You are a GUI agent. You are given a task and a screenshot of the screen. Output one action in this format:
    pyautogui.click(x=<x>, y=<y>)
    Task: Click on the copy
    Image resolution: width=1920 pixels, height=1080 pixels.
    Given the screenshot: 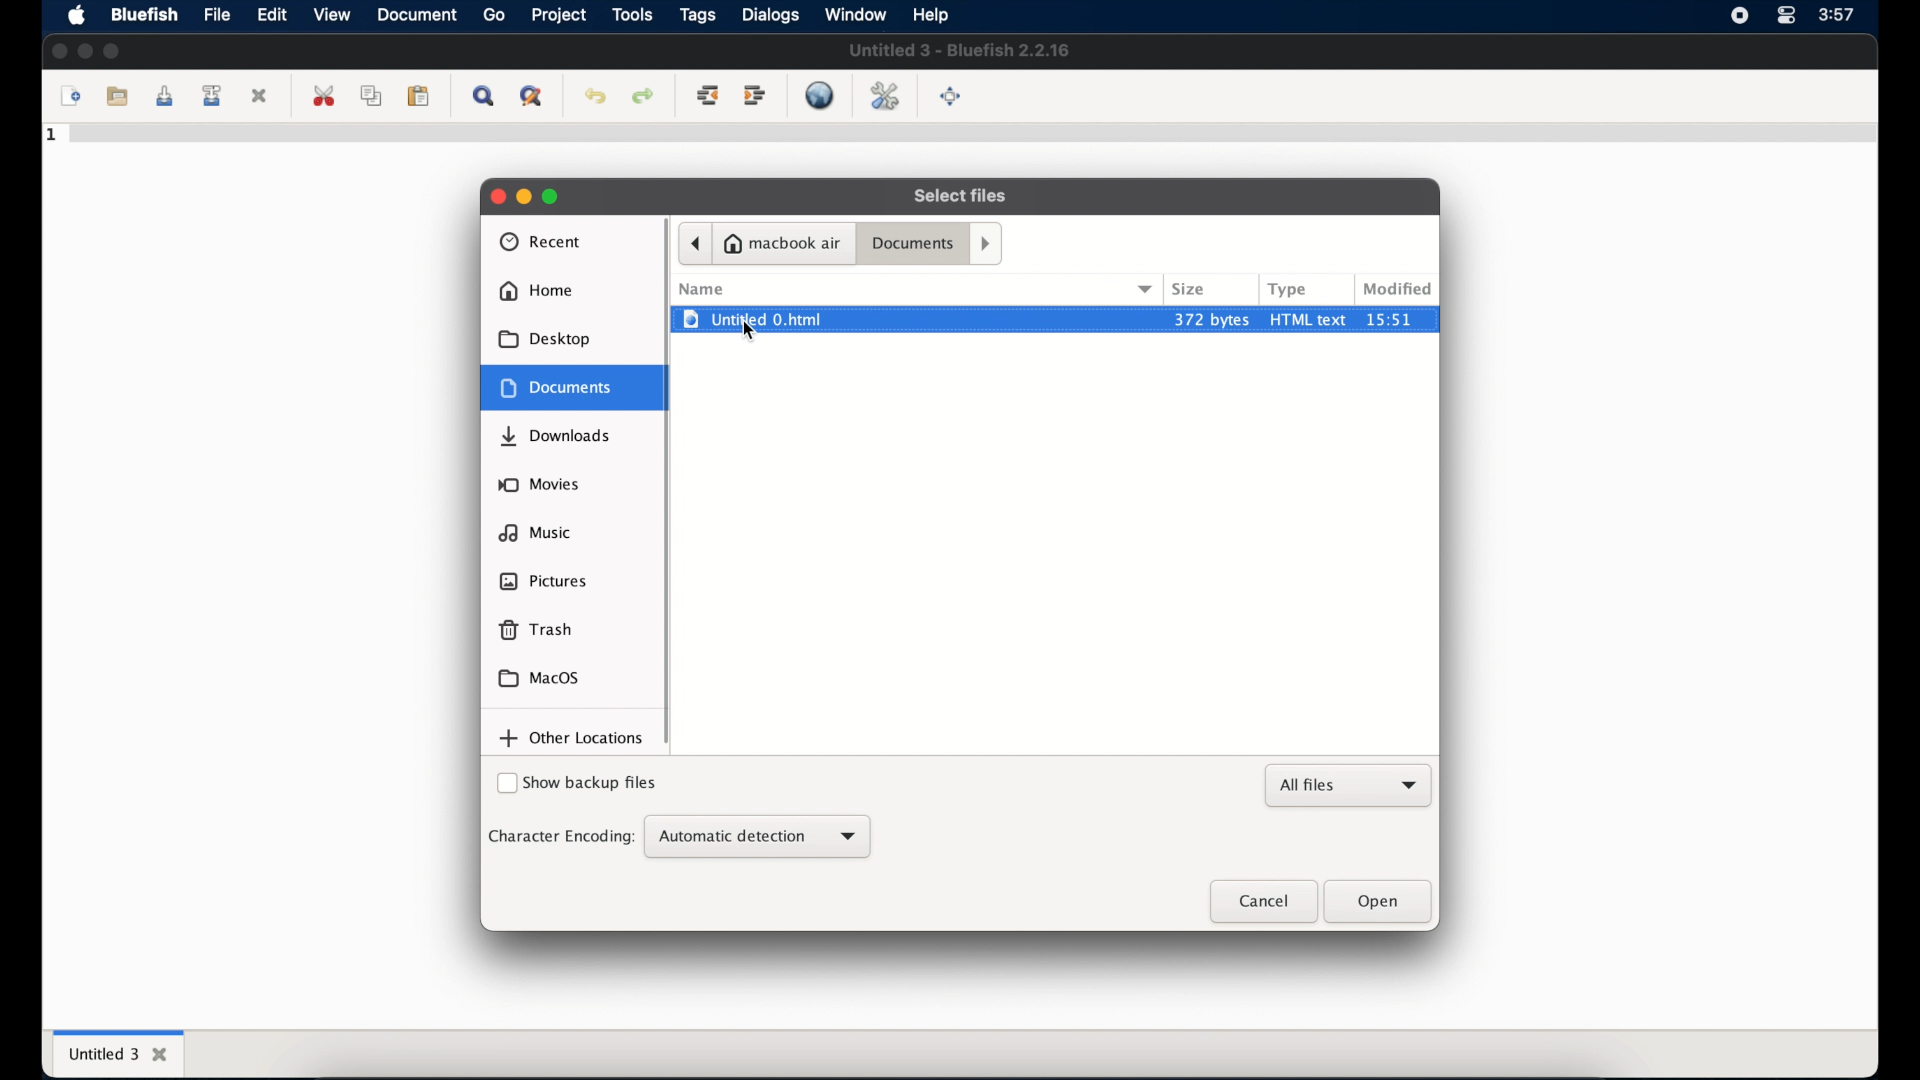 What is the action you would take?
    pyautogui.click(x=371, y=97)
    